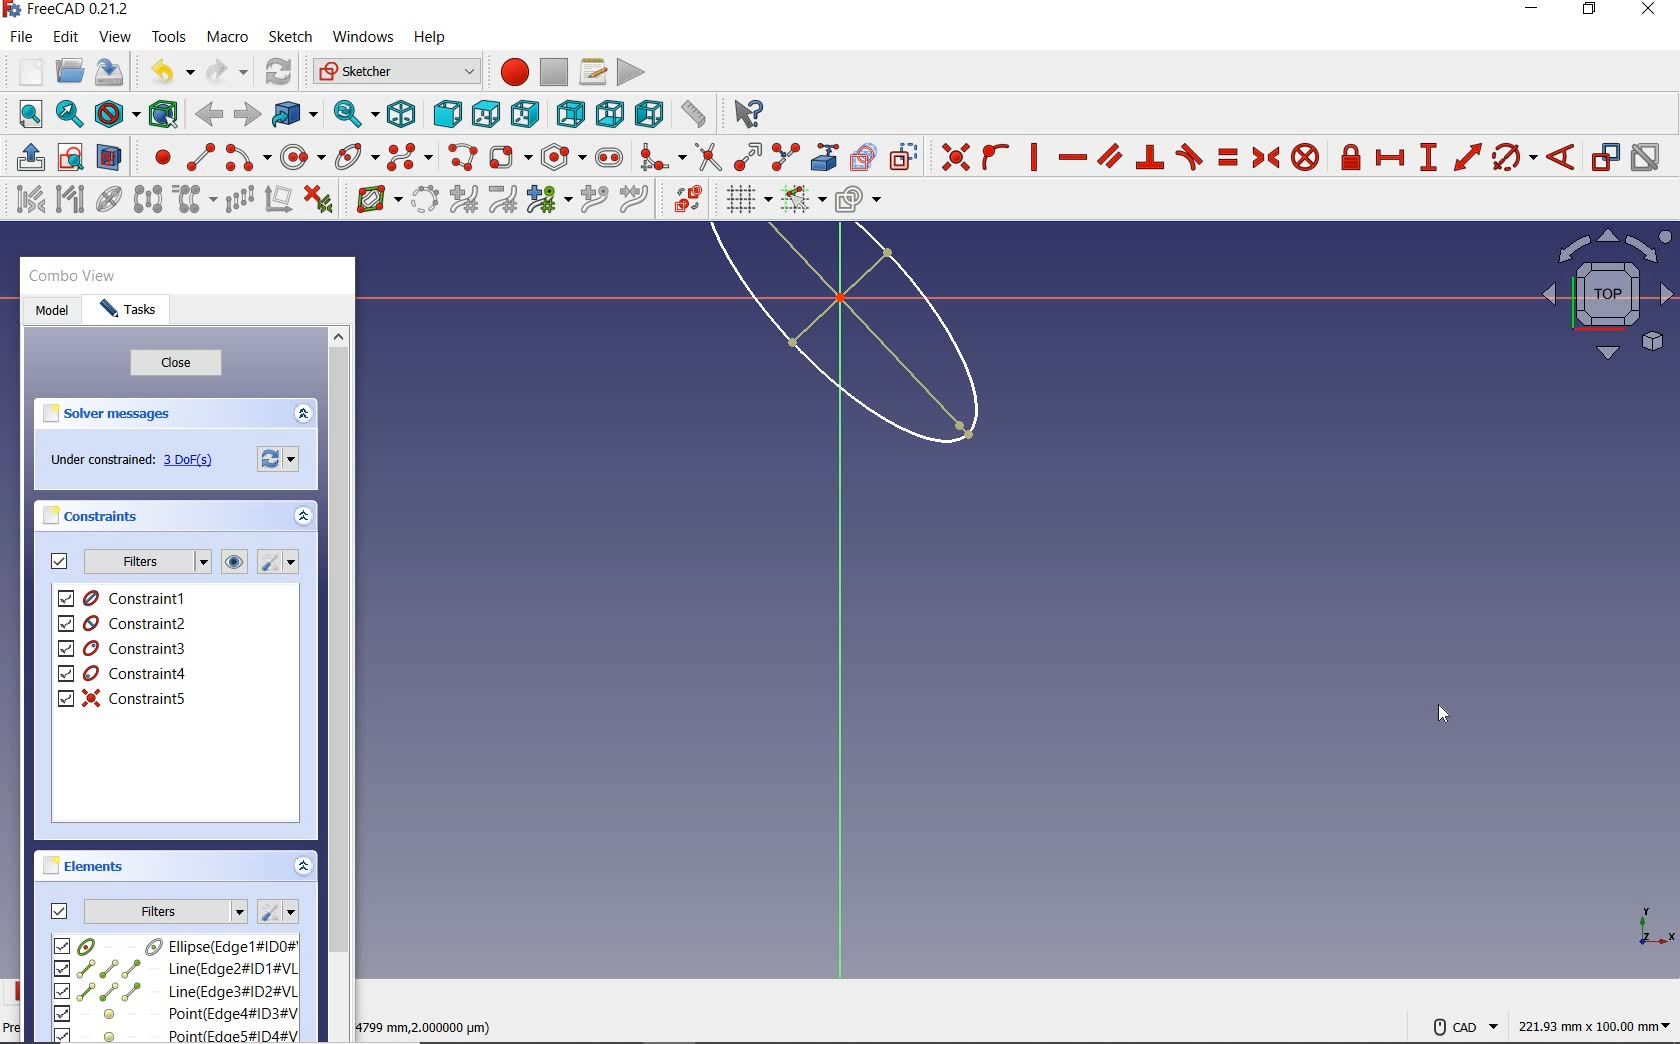 The height and width of the screenshot is (1044, 1680). Describe the element at coordinates (1264, 157) in the screenshot. I see `constrain symmetrical` at that location.